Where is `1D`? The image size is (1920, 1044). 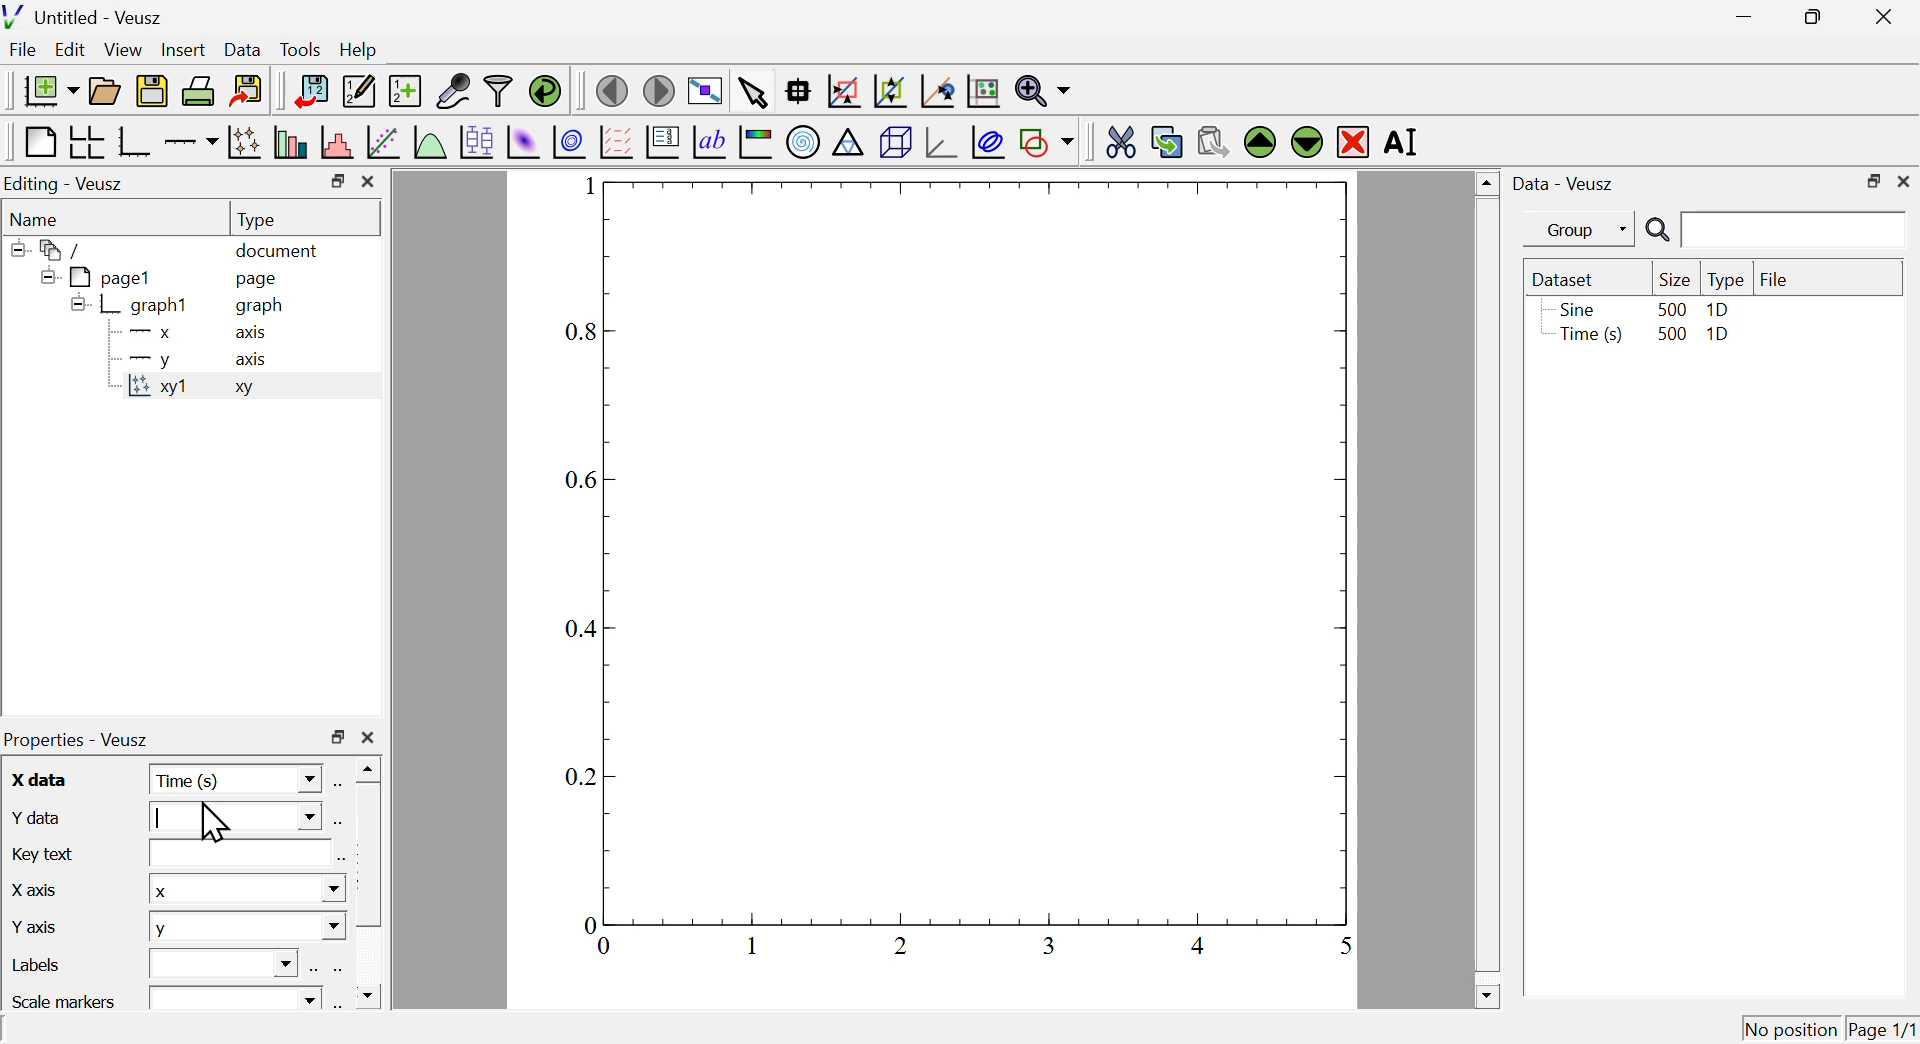 1D is located at coordinates (1720, 337).